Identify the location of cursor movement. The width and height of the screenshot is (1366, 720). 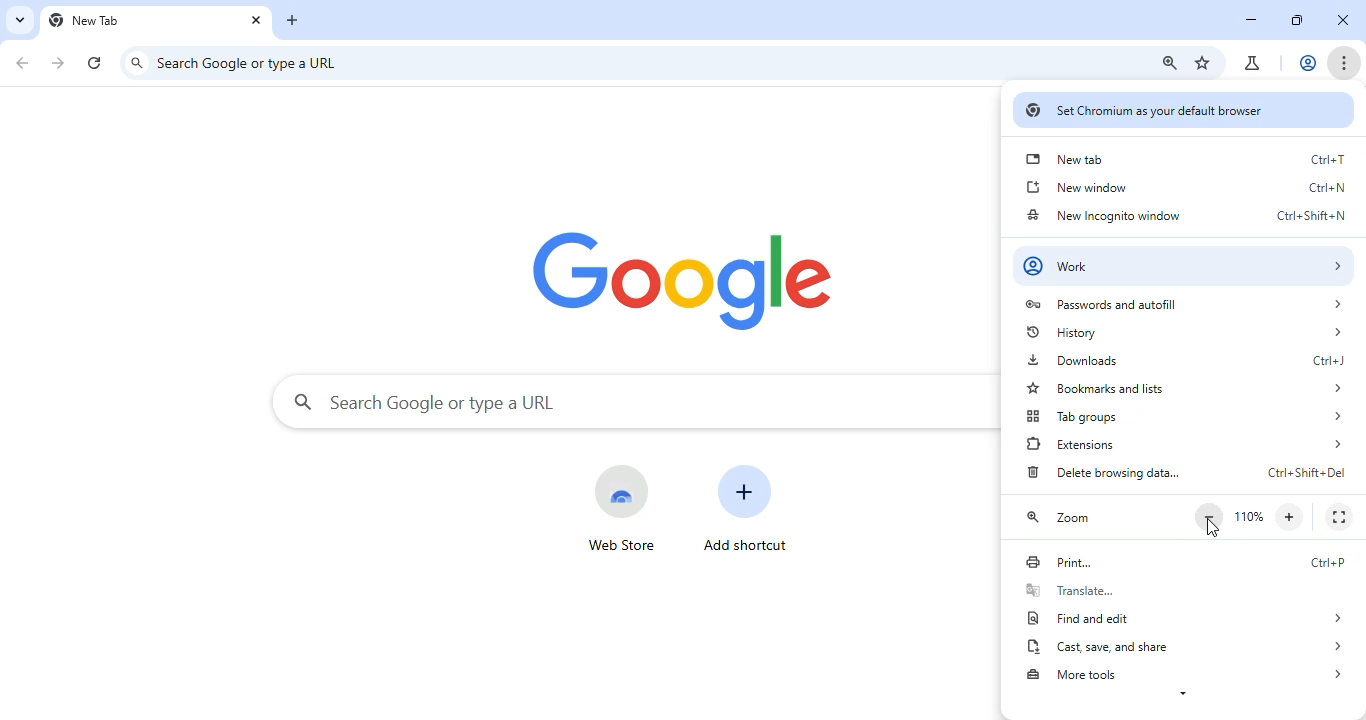
(1213, 530).